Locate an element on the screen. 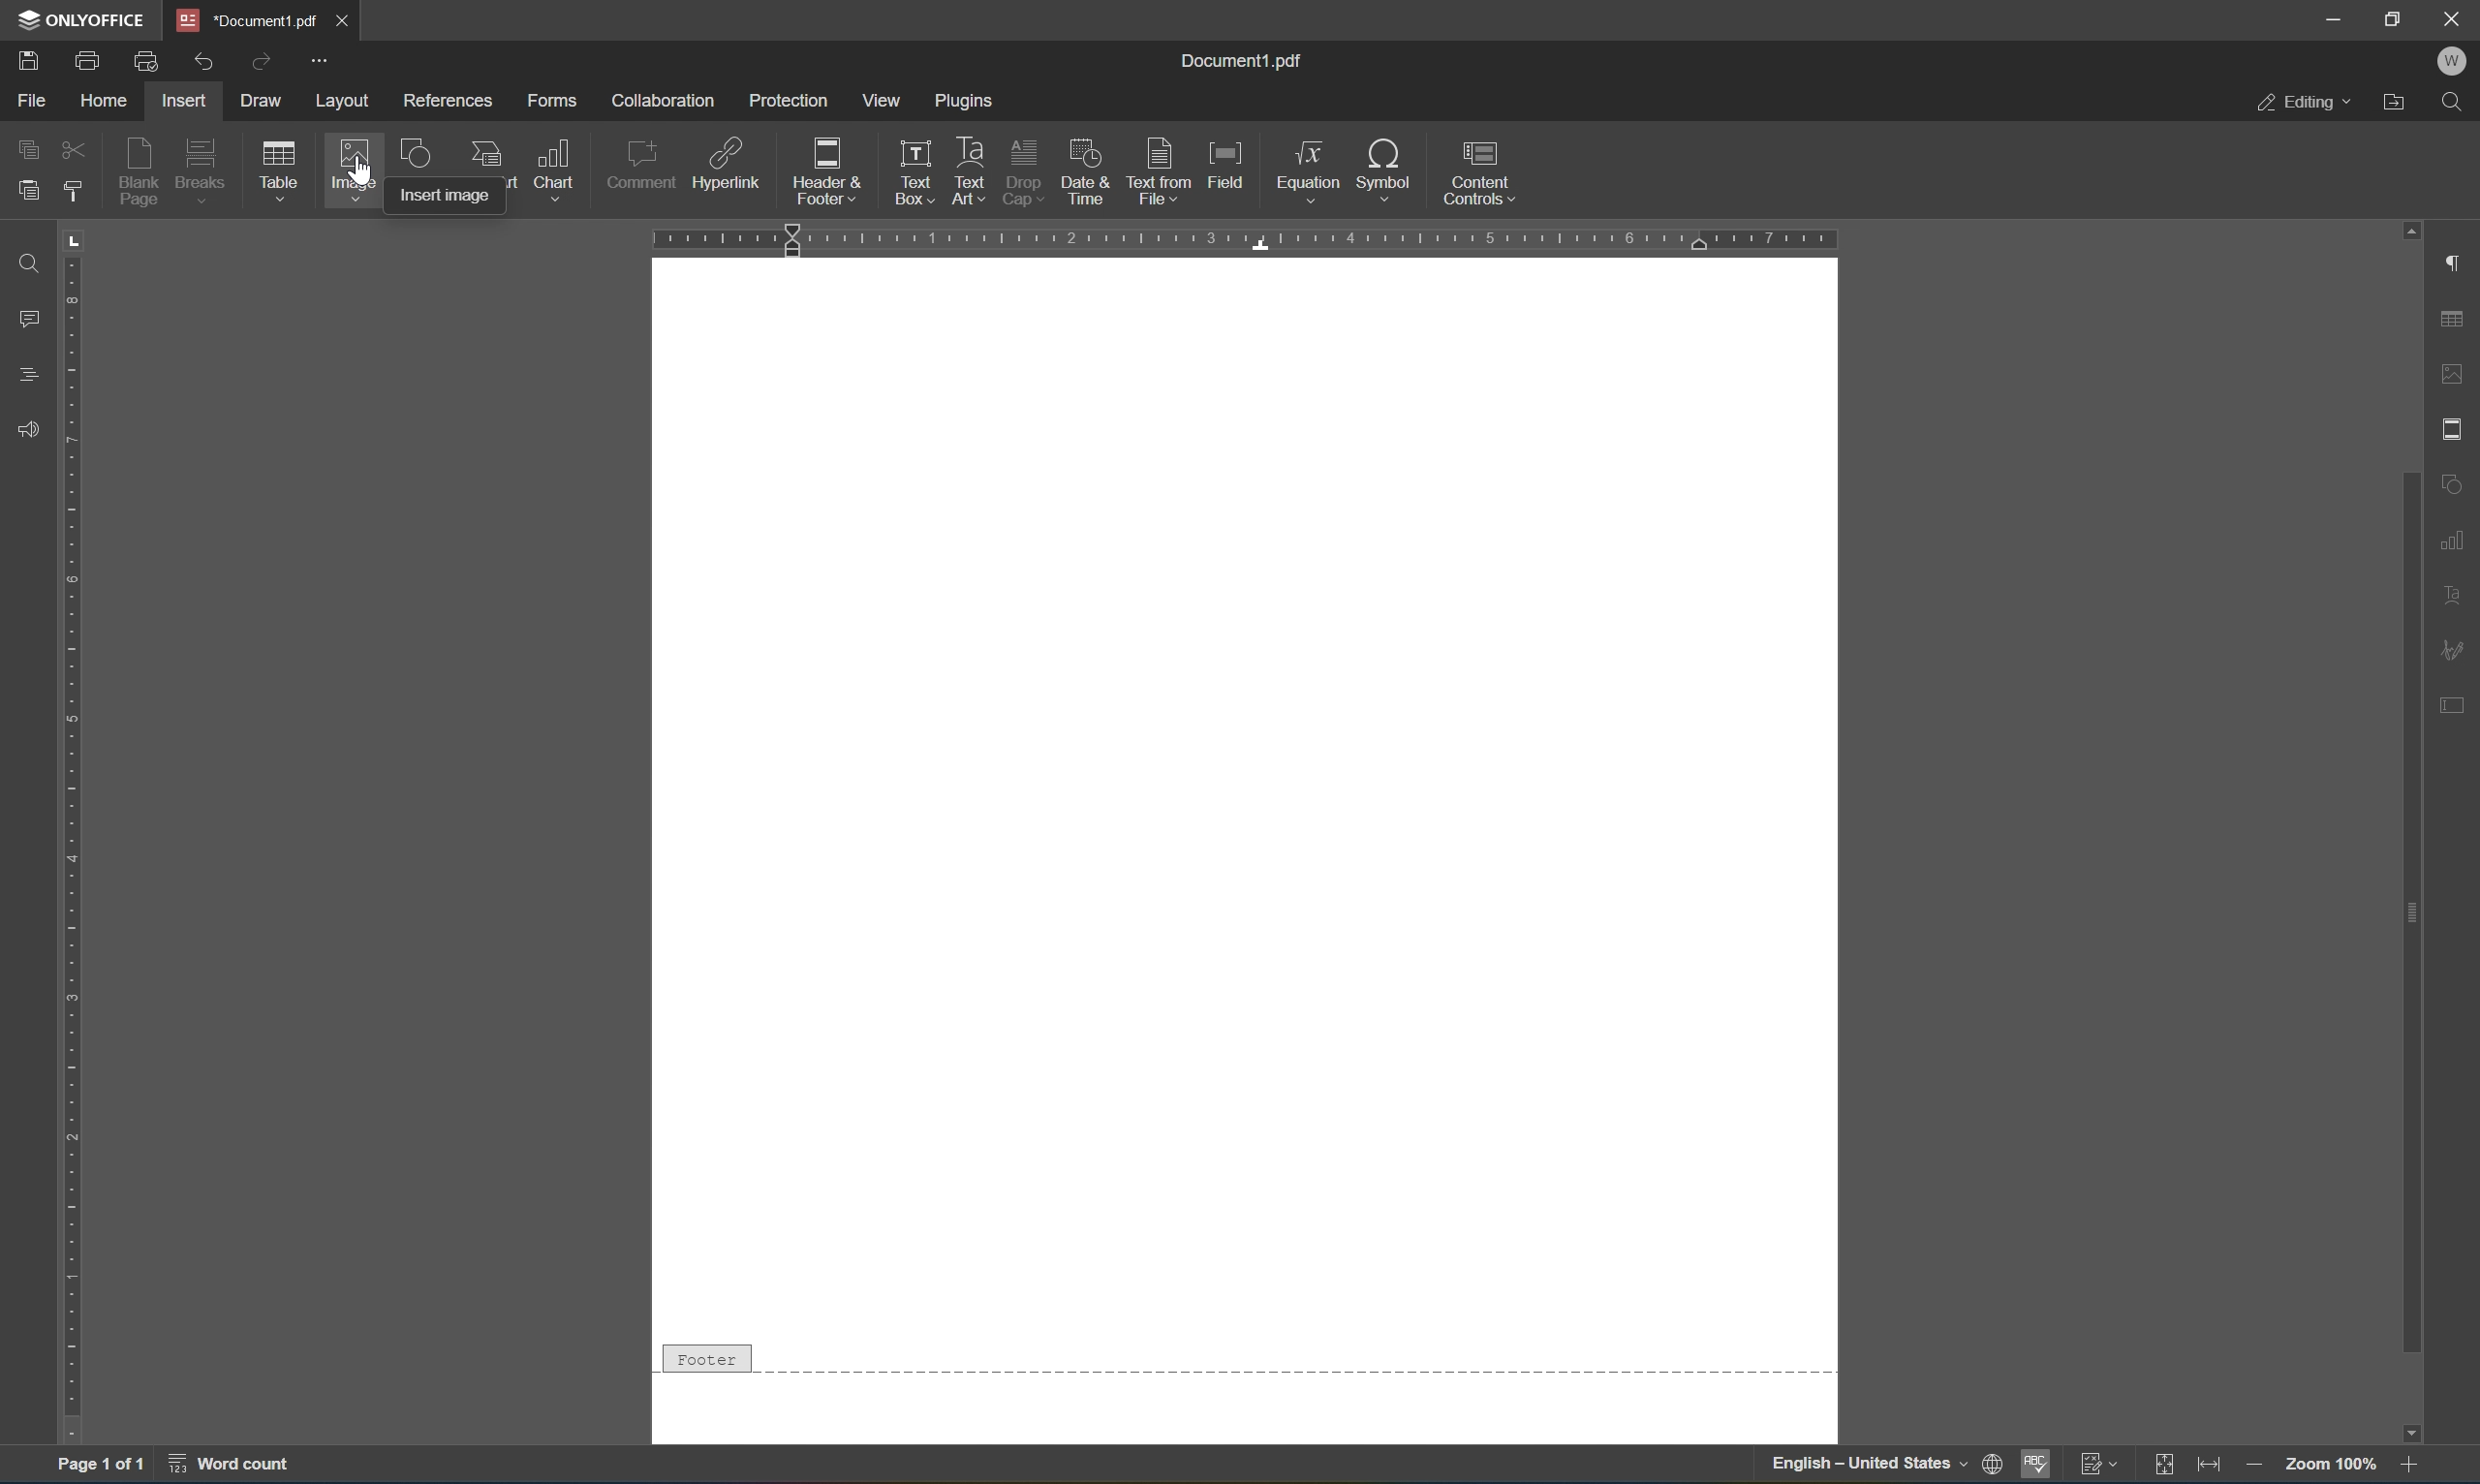 The height and width of the screenshot is (1484, 2480). cut is located at coordinates (71, 146).